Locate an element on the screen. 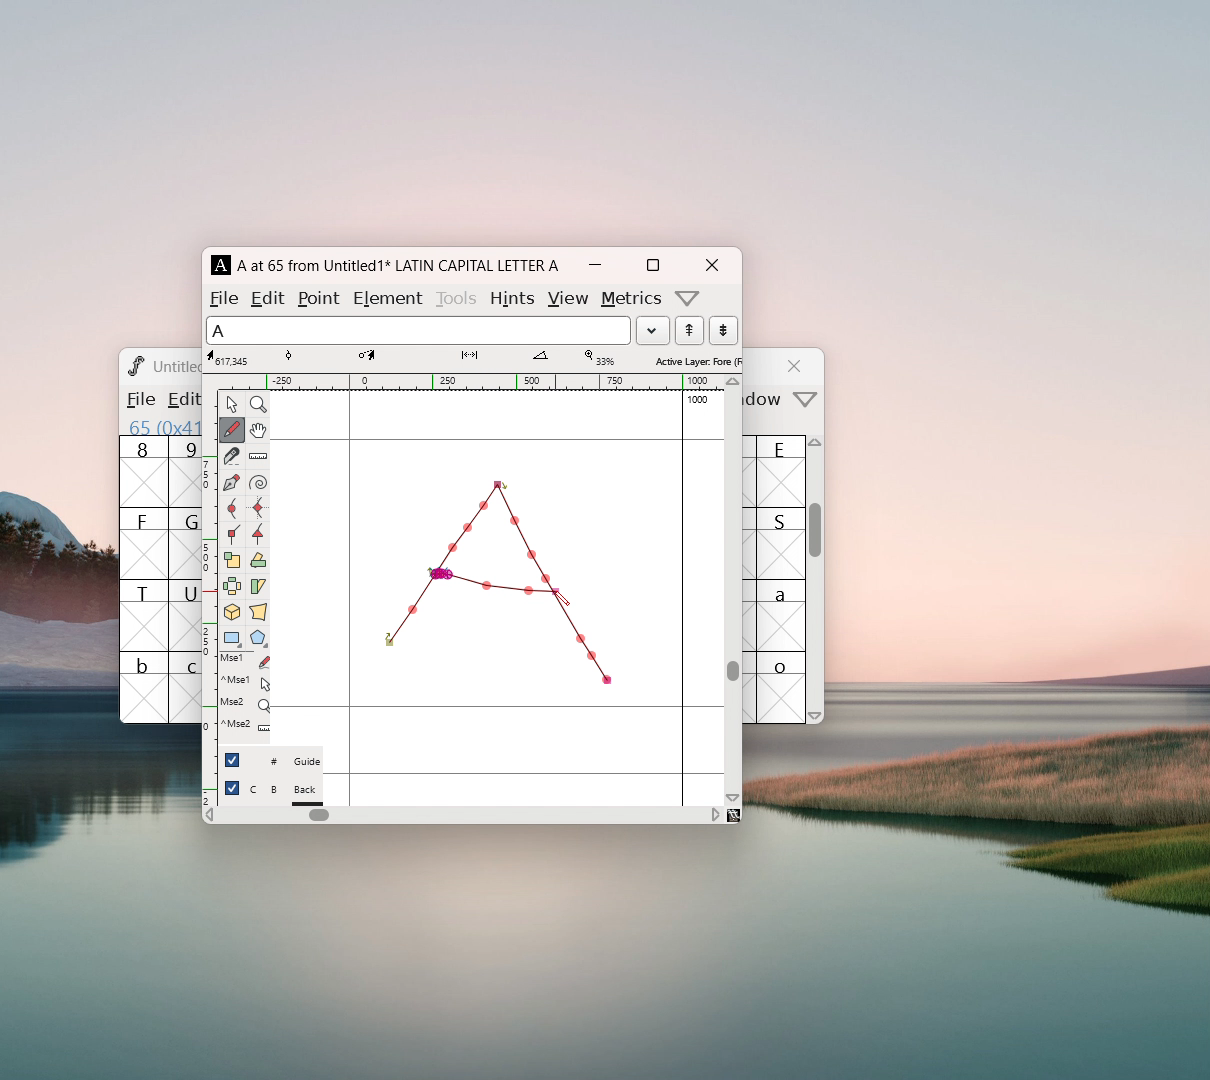 This screenshot has width=1210, height=1080. scroll left is located at coordinates (209, 817).